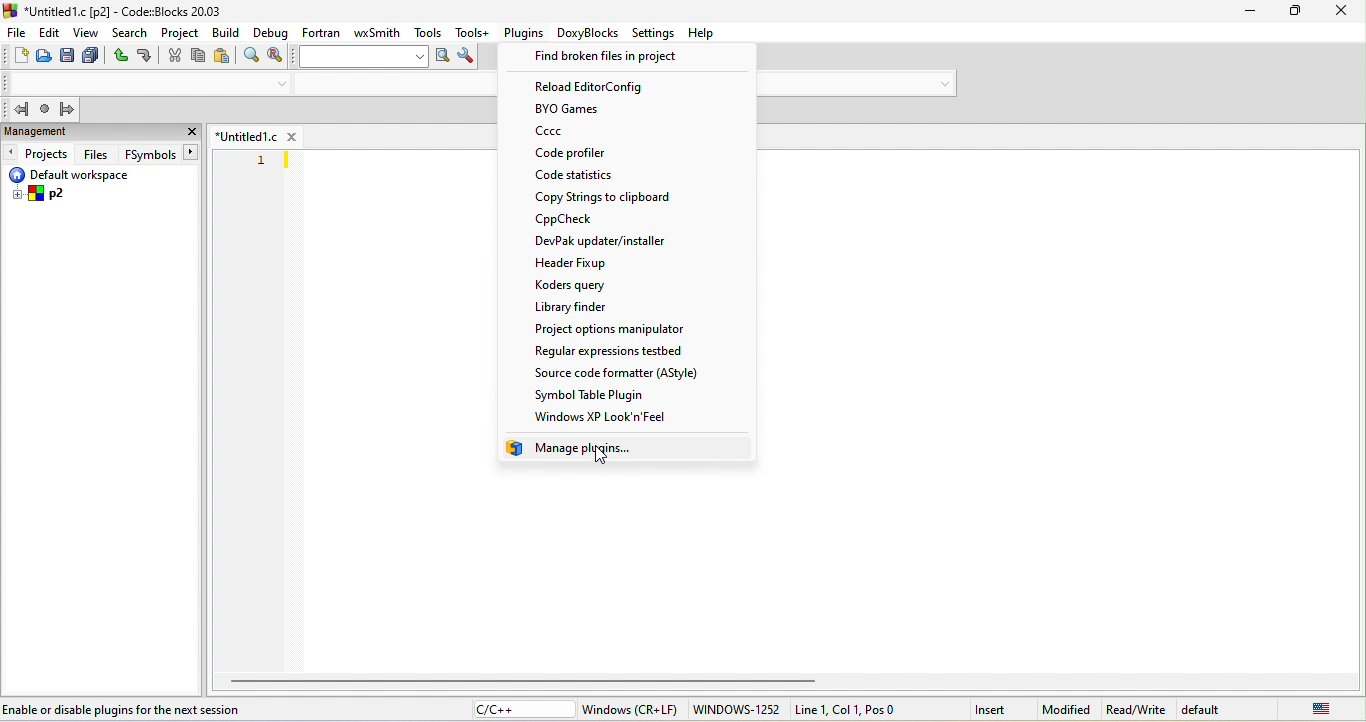 This screenshot has width=1366, height=722. I want to click on search, so click(131, 30).